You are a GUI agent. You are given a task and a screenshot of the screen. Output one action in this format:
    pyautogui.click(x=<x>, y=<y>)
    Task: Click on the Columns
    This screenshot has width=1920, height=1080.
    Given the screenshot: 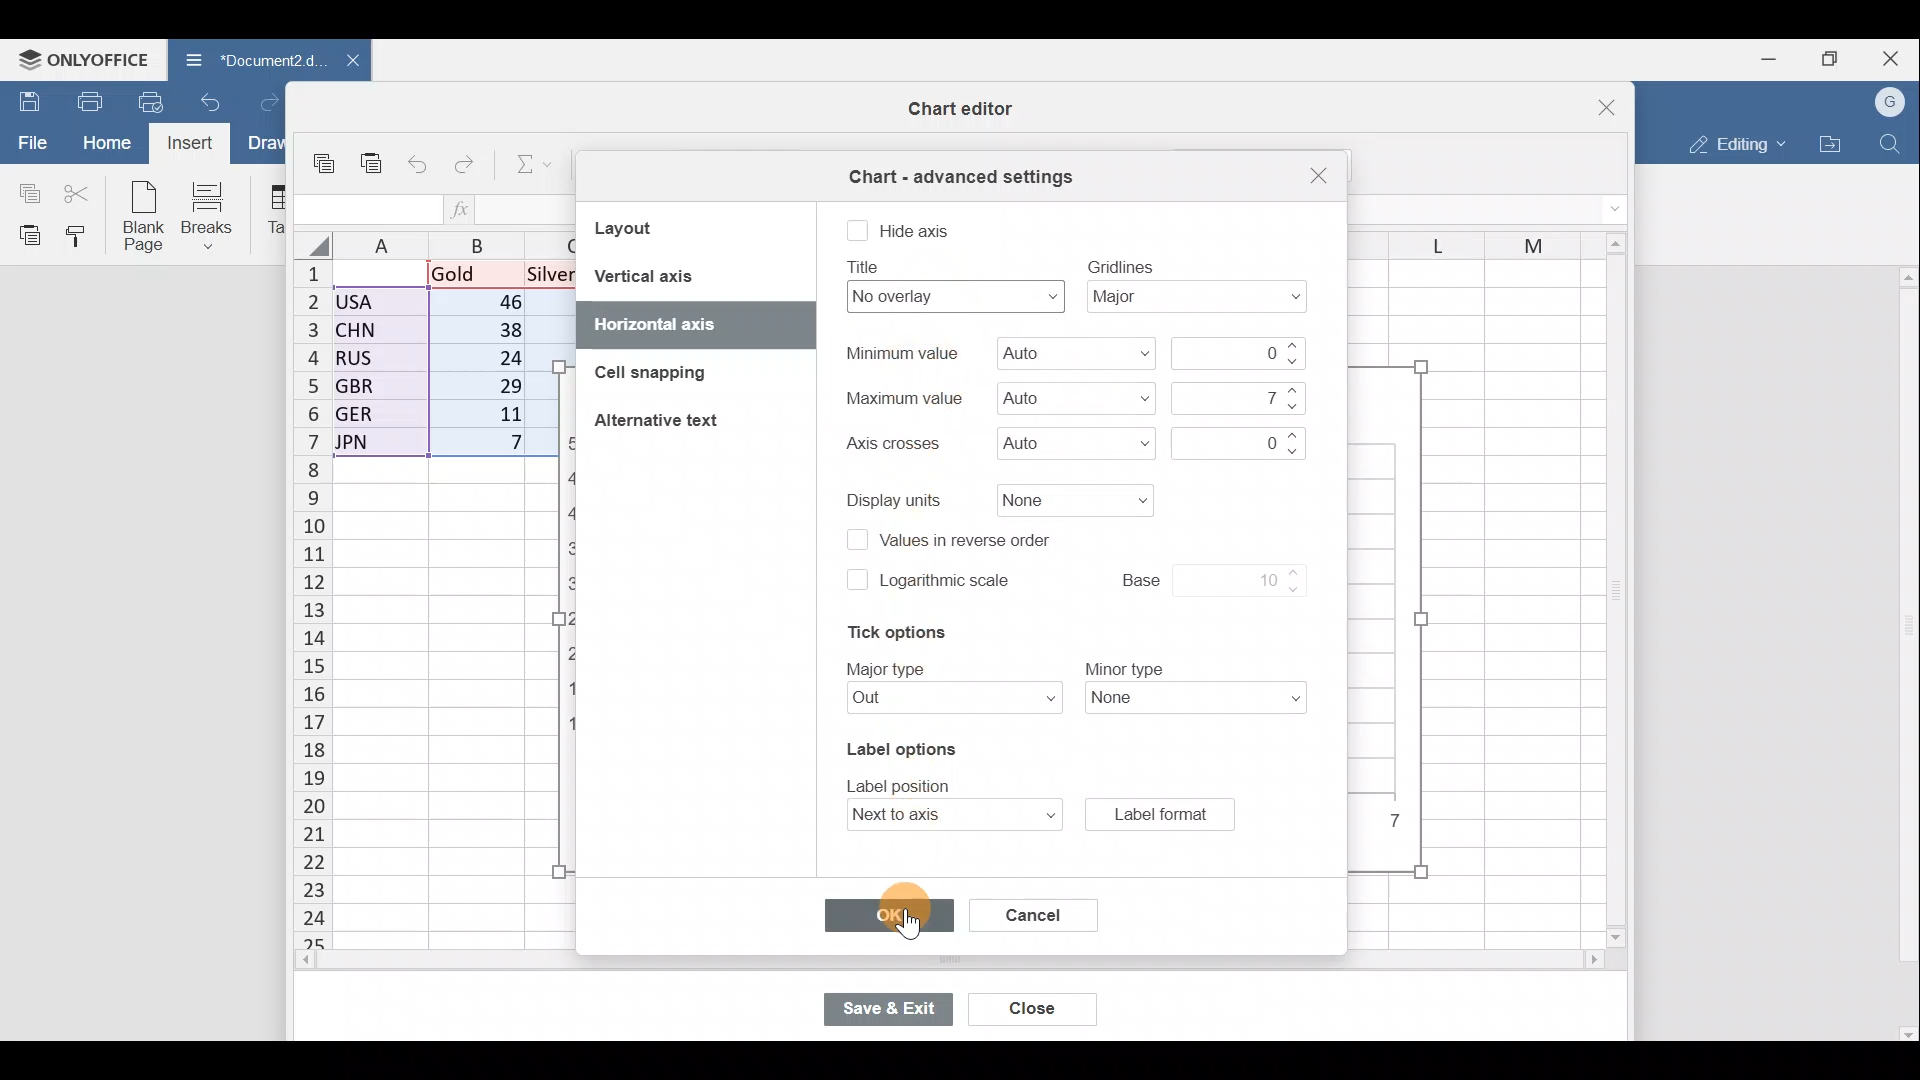 What is the action you would take?
    pyautogui.click(x=444, y=243)
    